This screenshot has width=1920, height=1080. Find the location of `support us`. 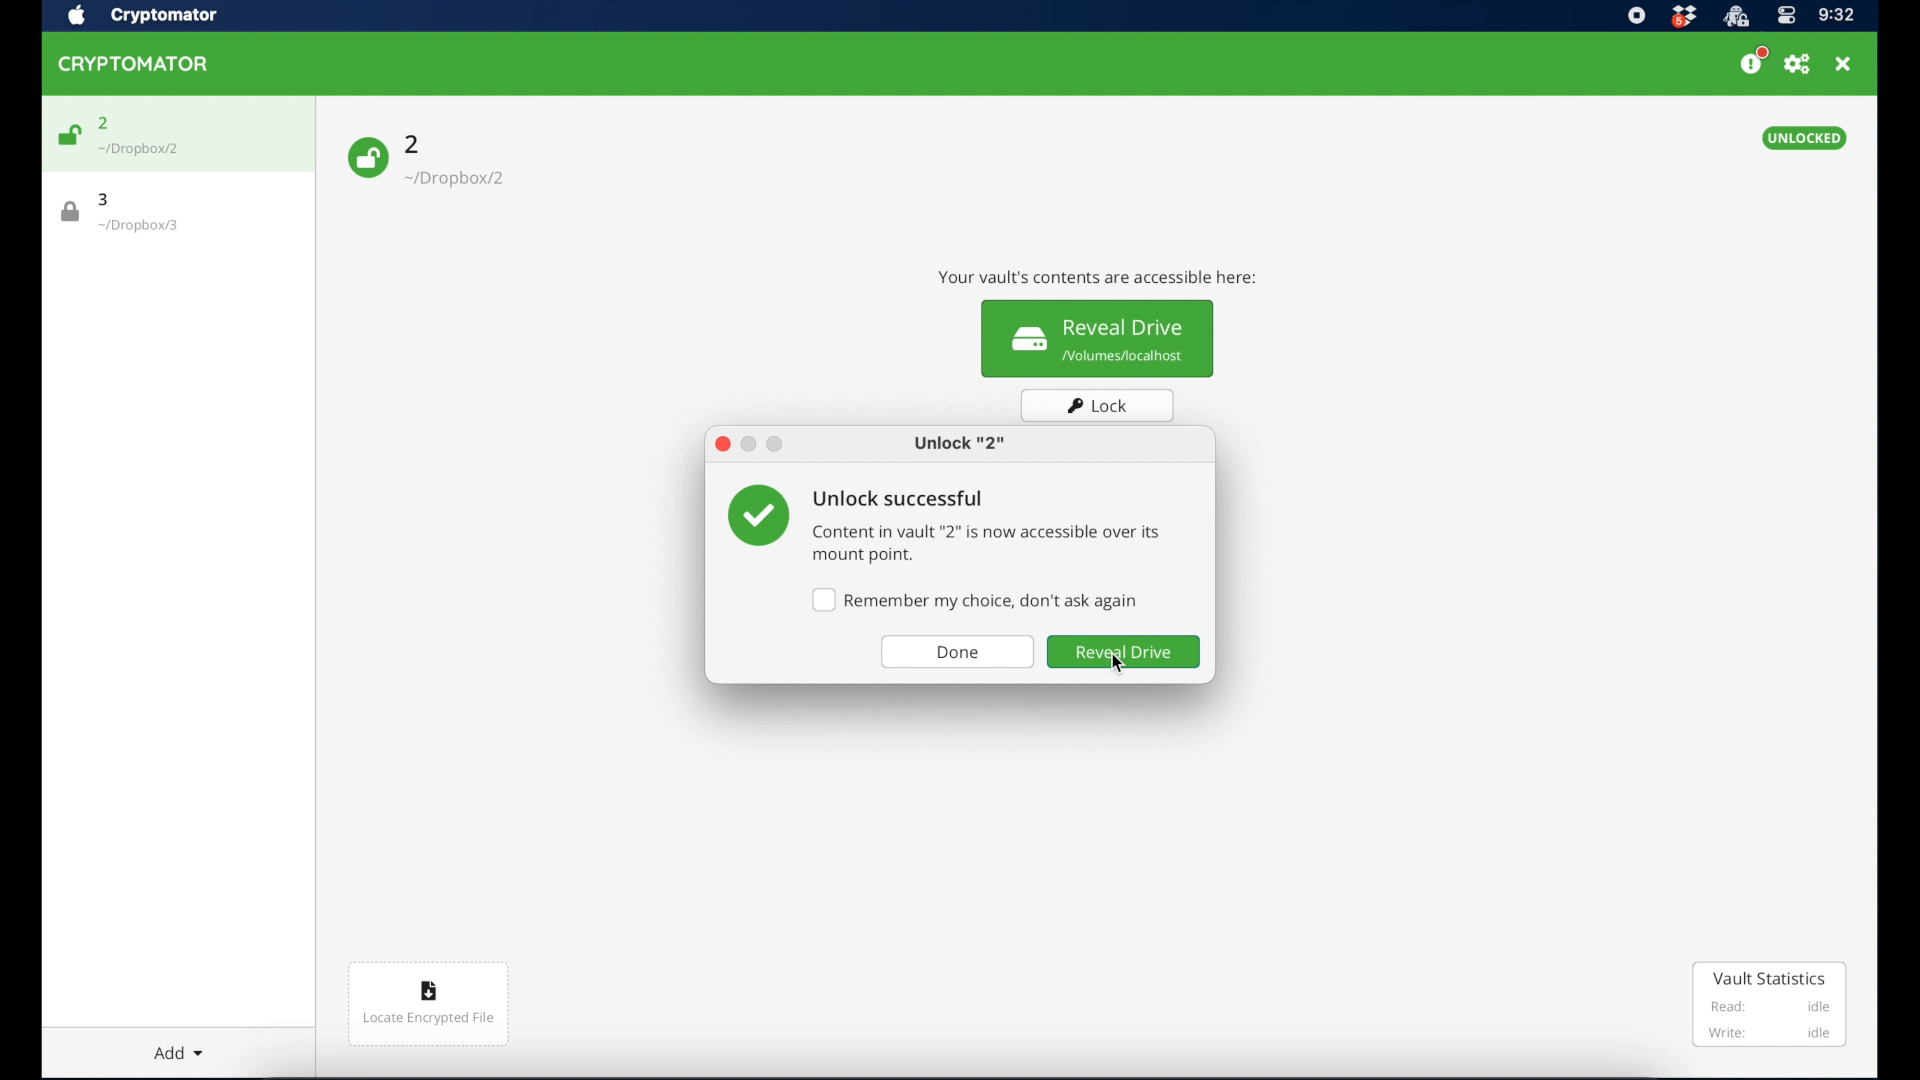

support us is located at coordinates (1754, 62).